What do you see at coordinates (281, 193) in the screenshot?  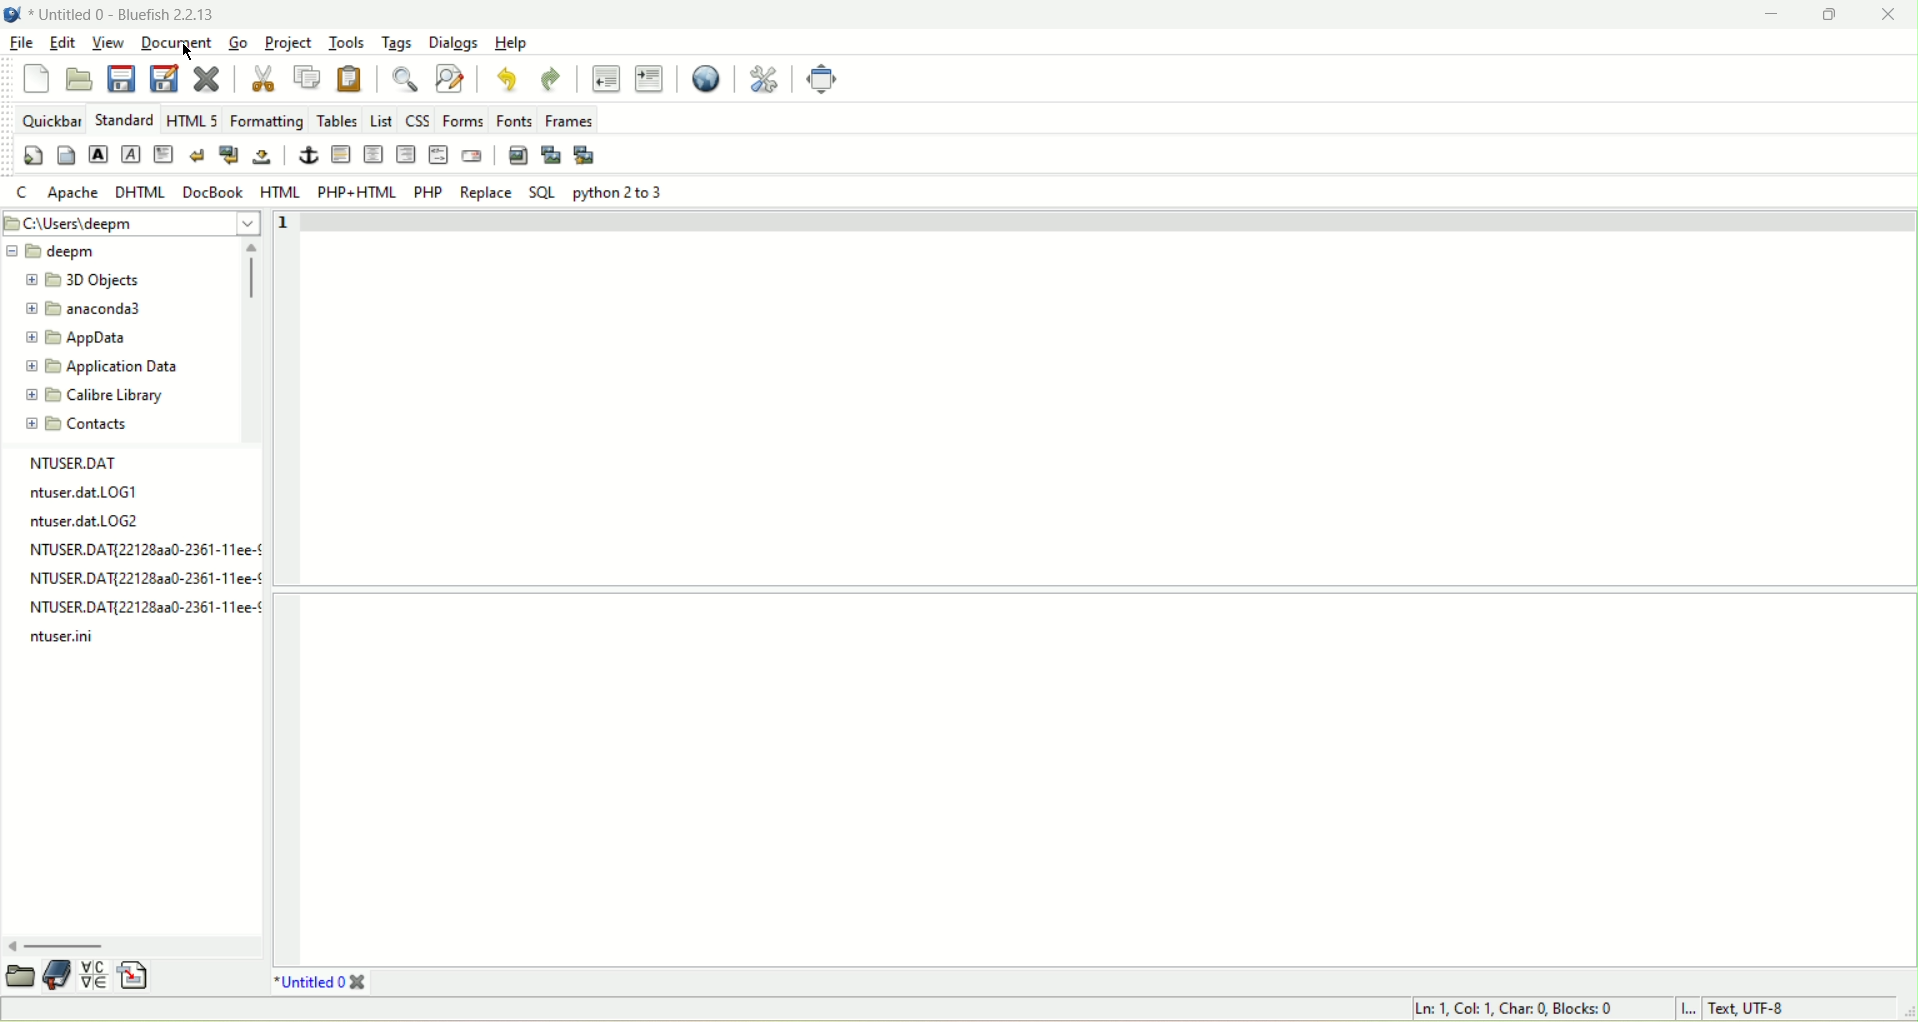 I see `HTML` at bounding box center [281, 193].